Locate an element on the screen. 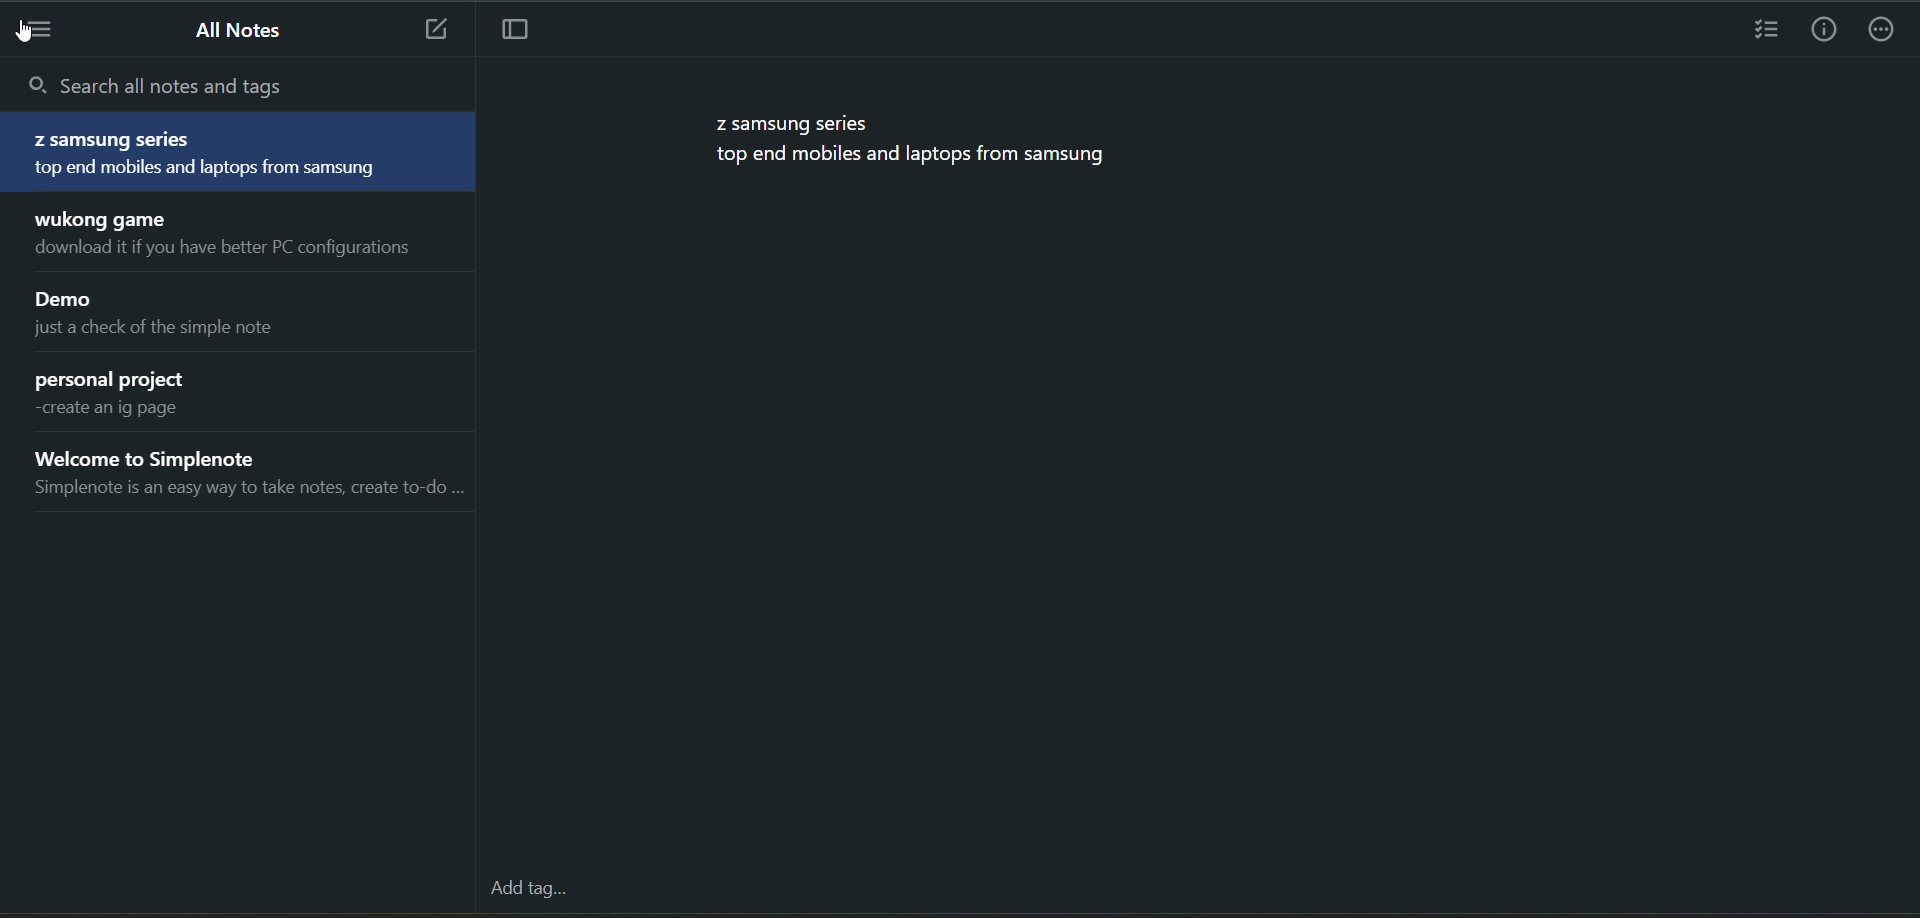 The width and height of the screenshot is (1920, 918). cursor is located at coordinates (24, 35).